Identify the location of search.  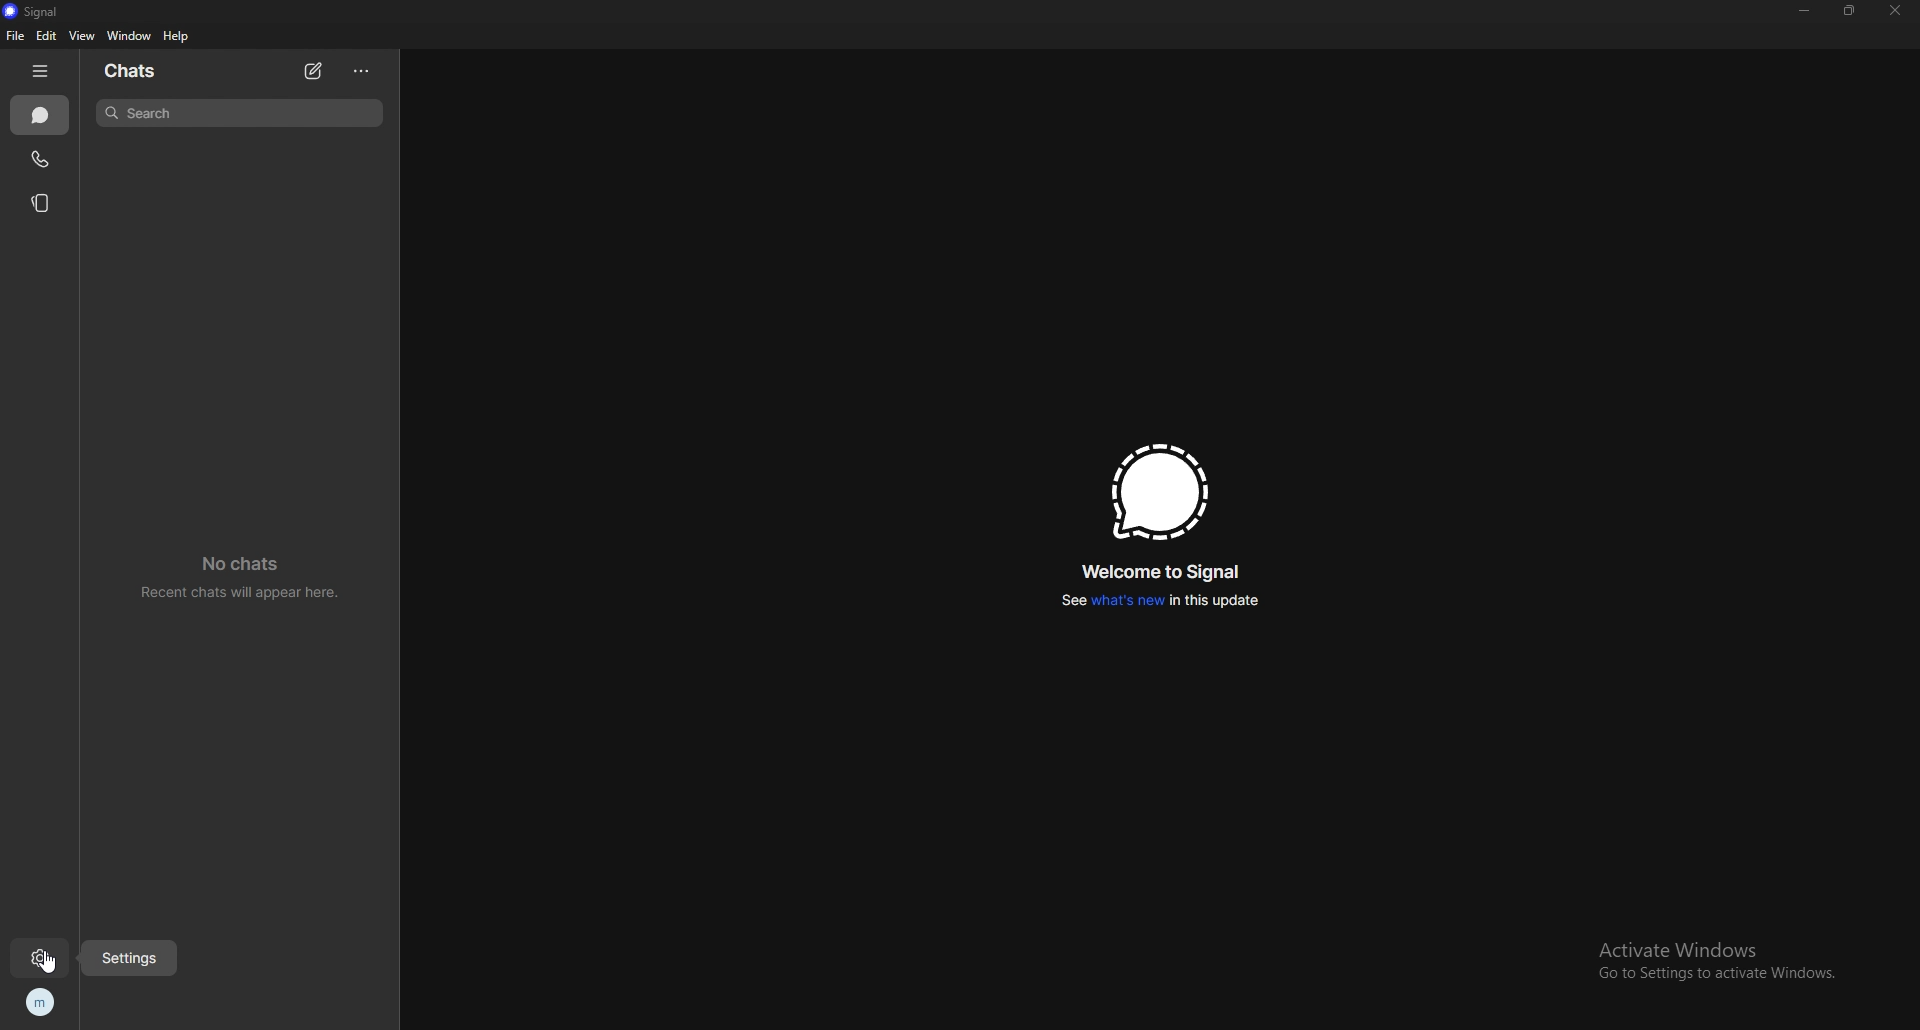
(238, 112).